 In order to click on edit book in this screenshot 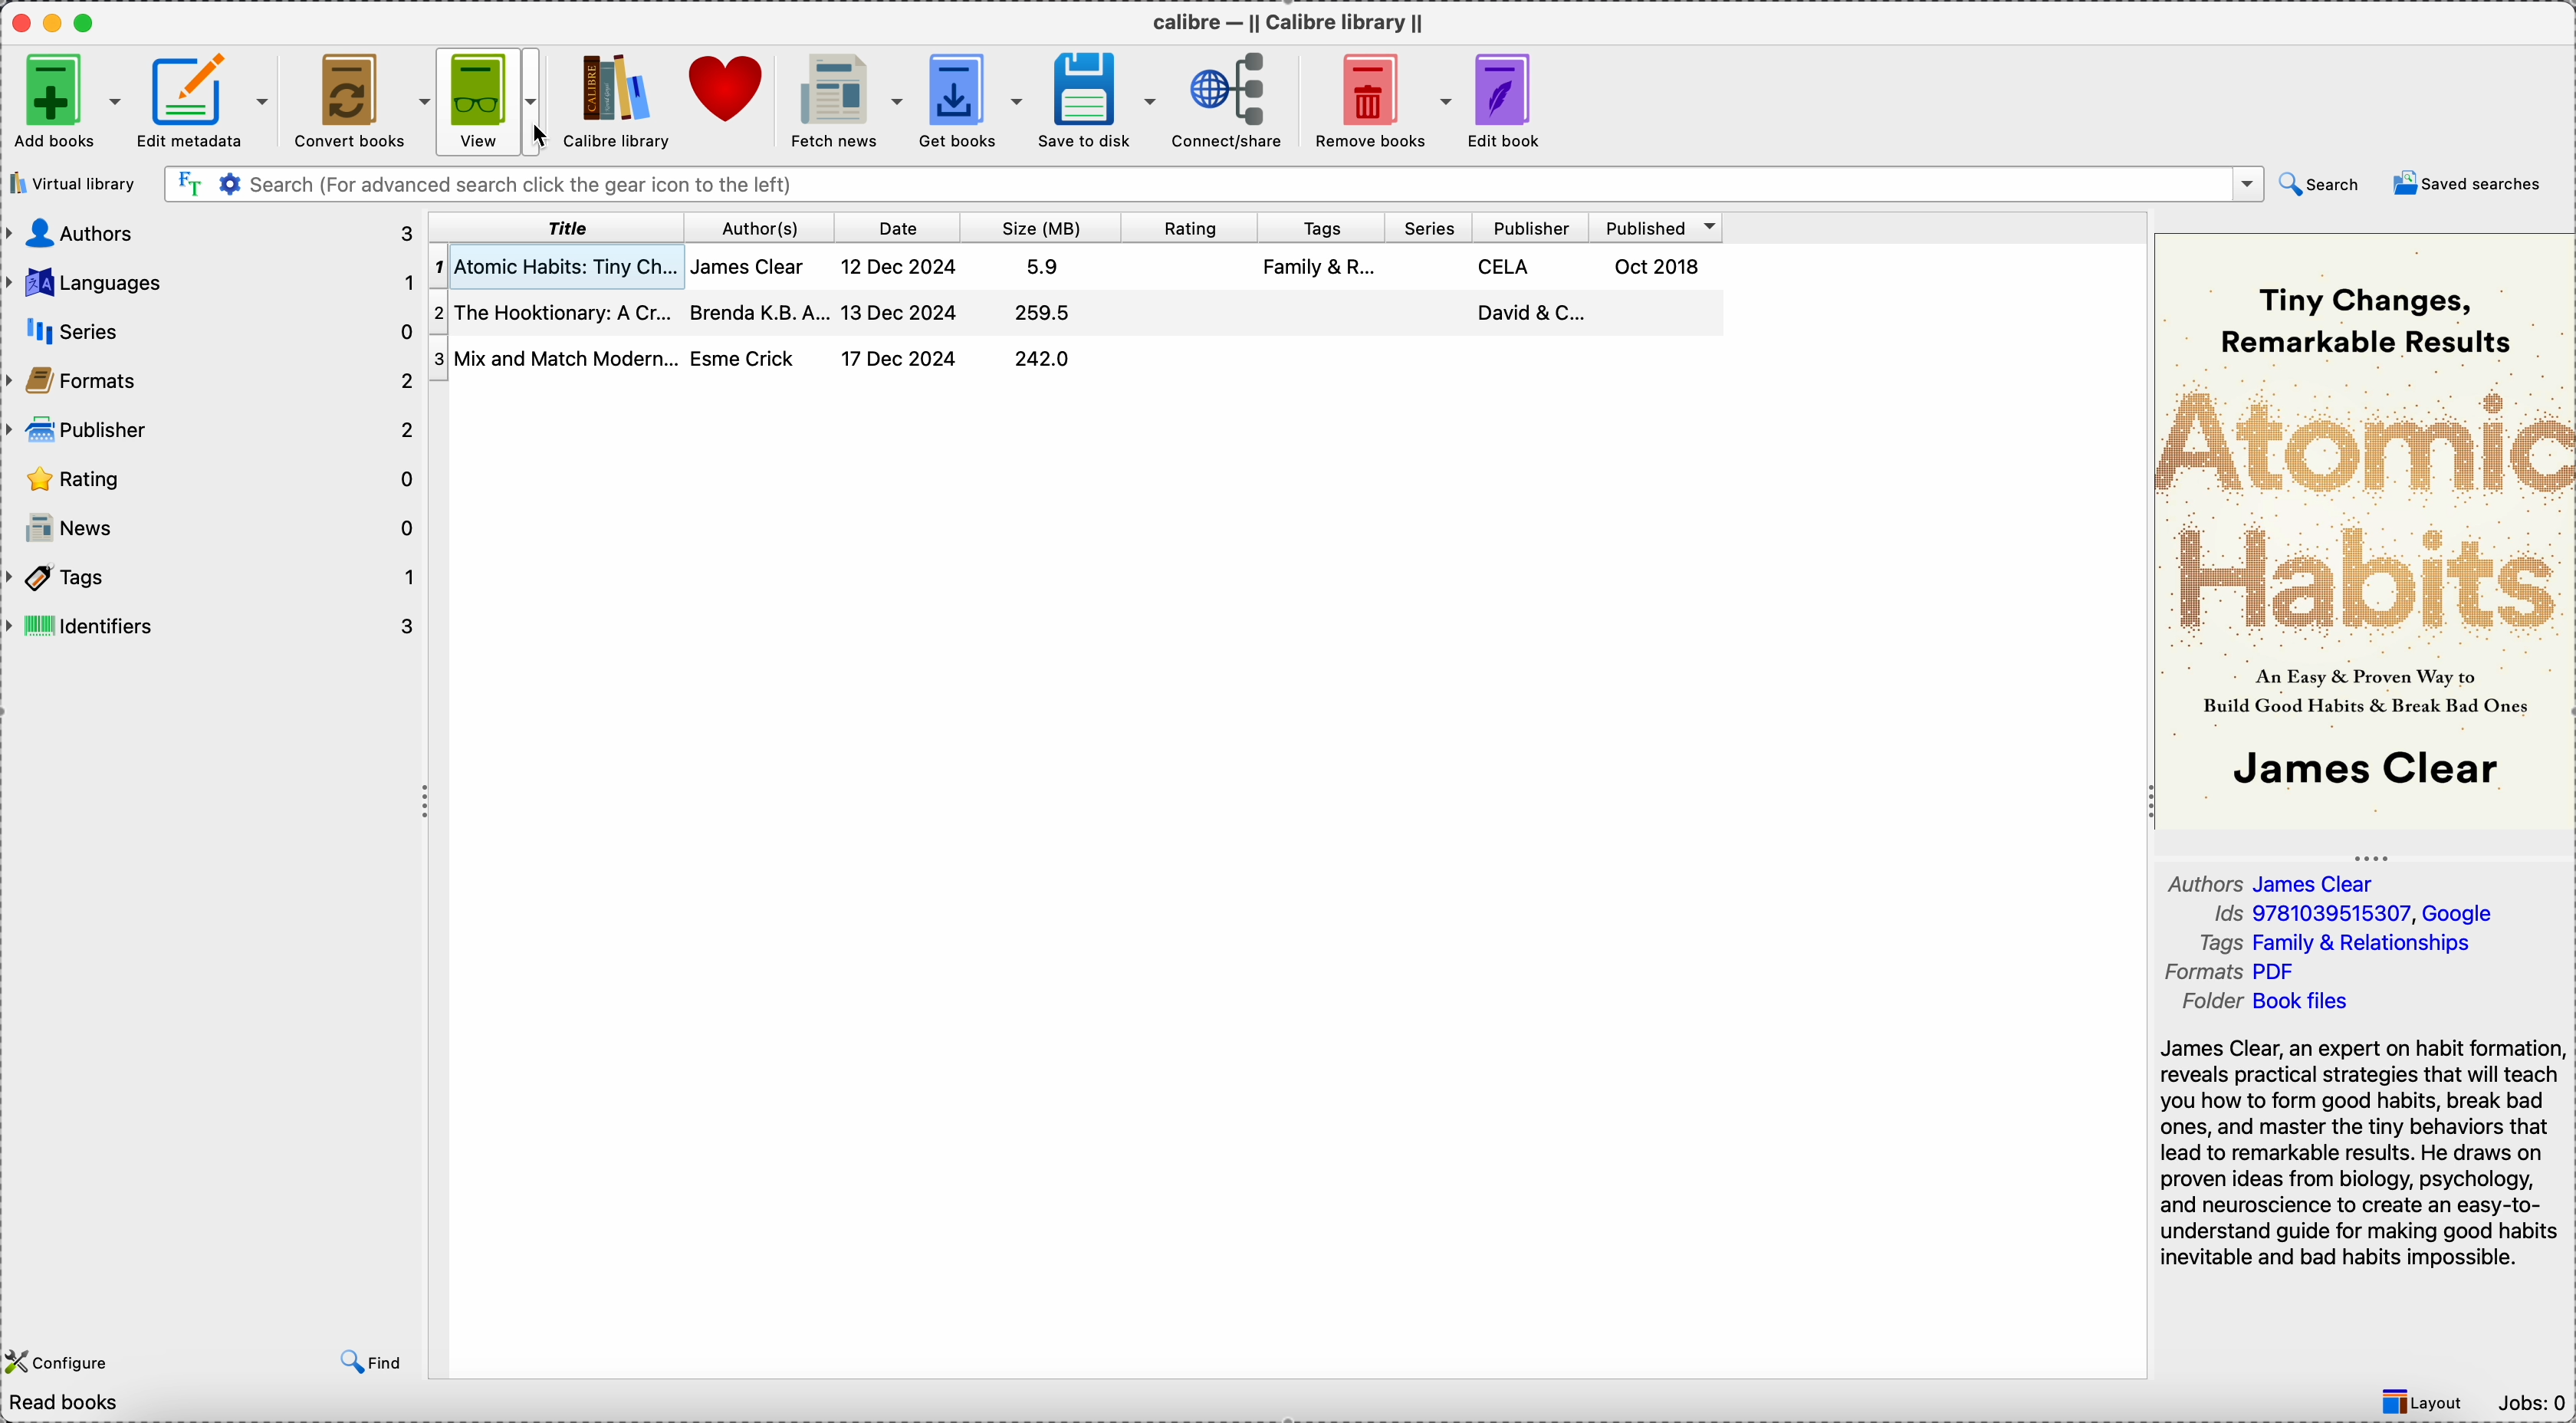, I will do `click(1507, 98)`.